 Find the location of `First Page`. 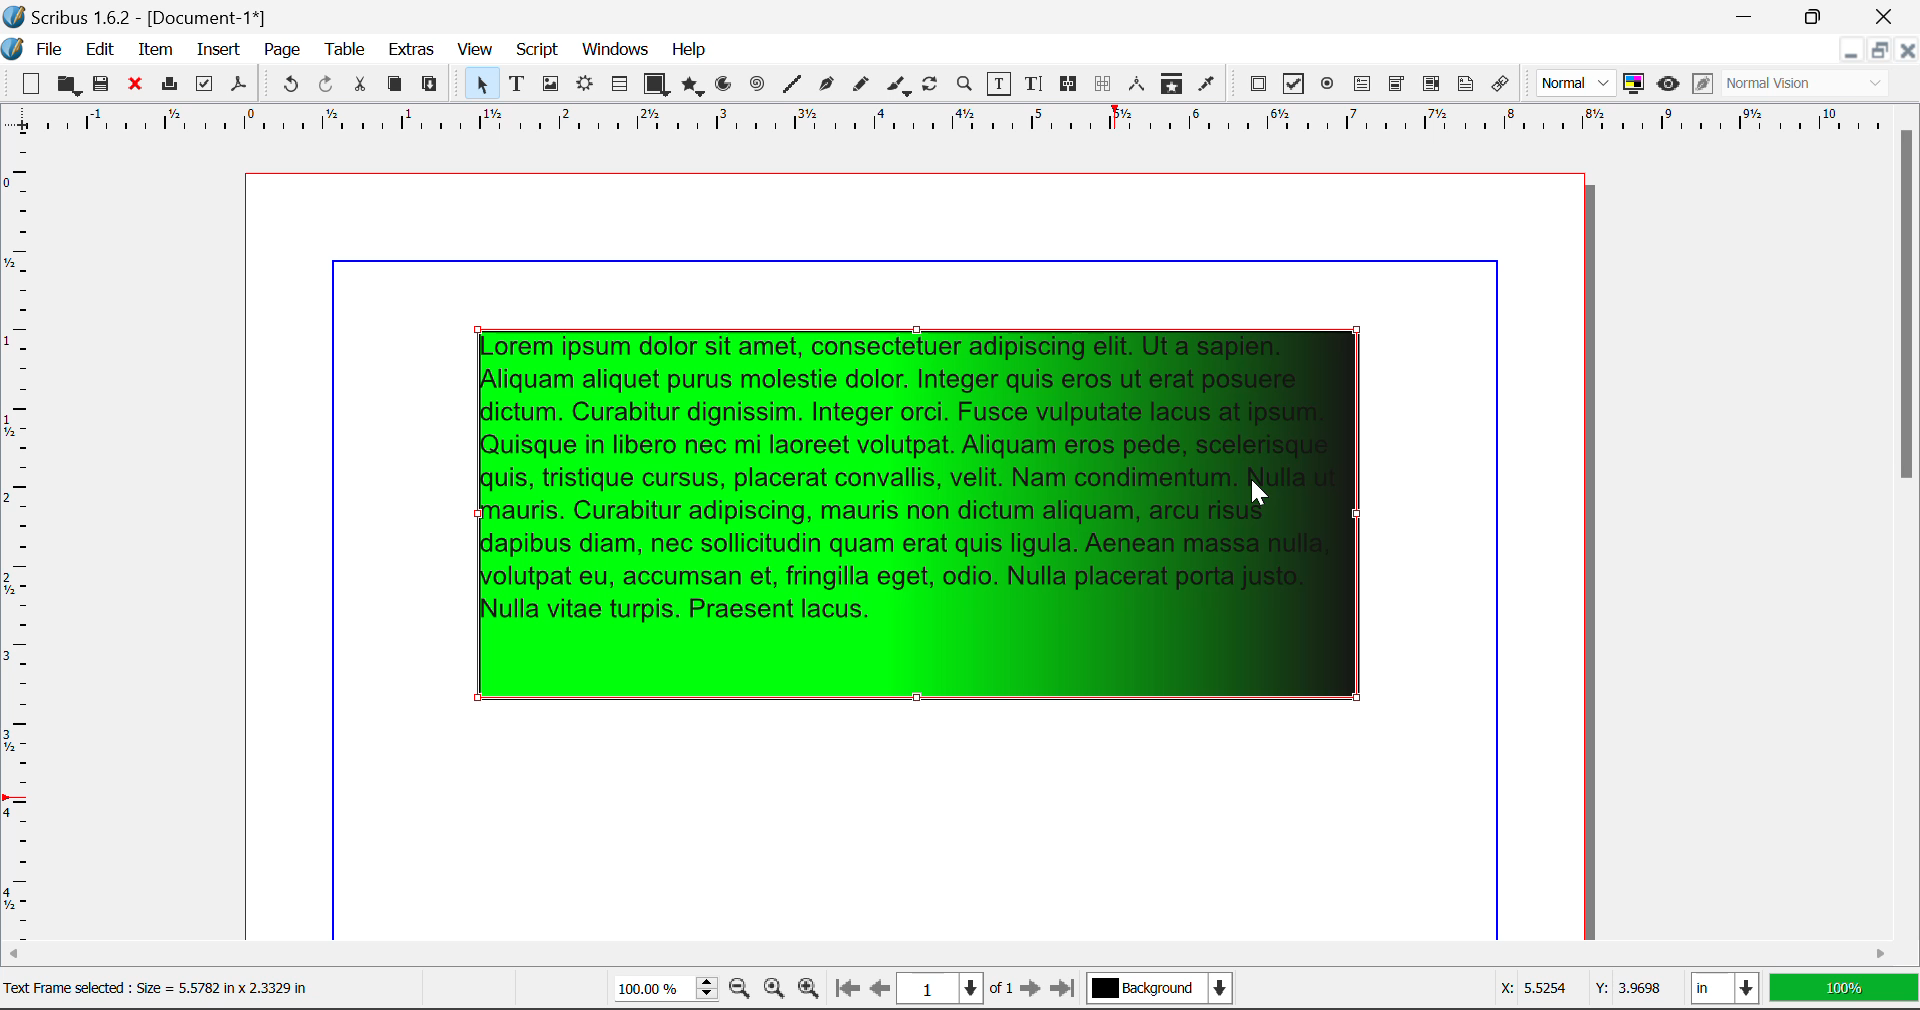

First Page is located at coordinates (845, 990).